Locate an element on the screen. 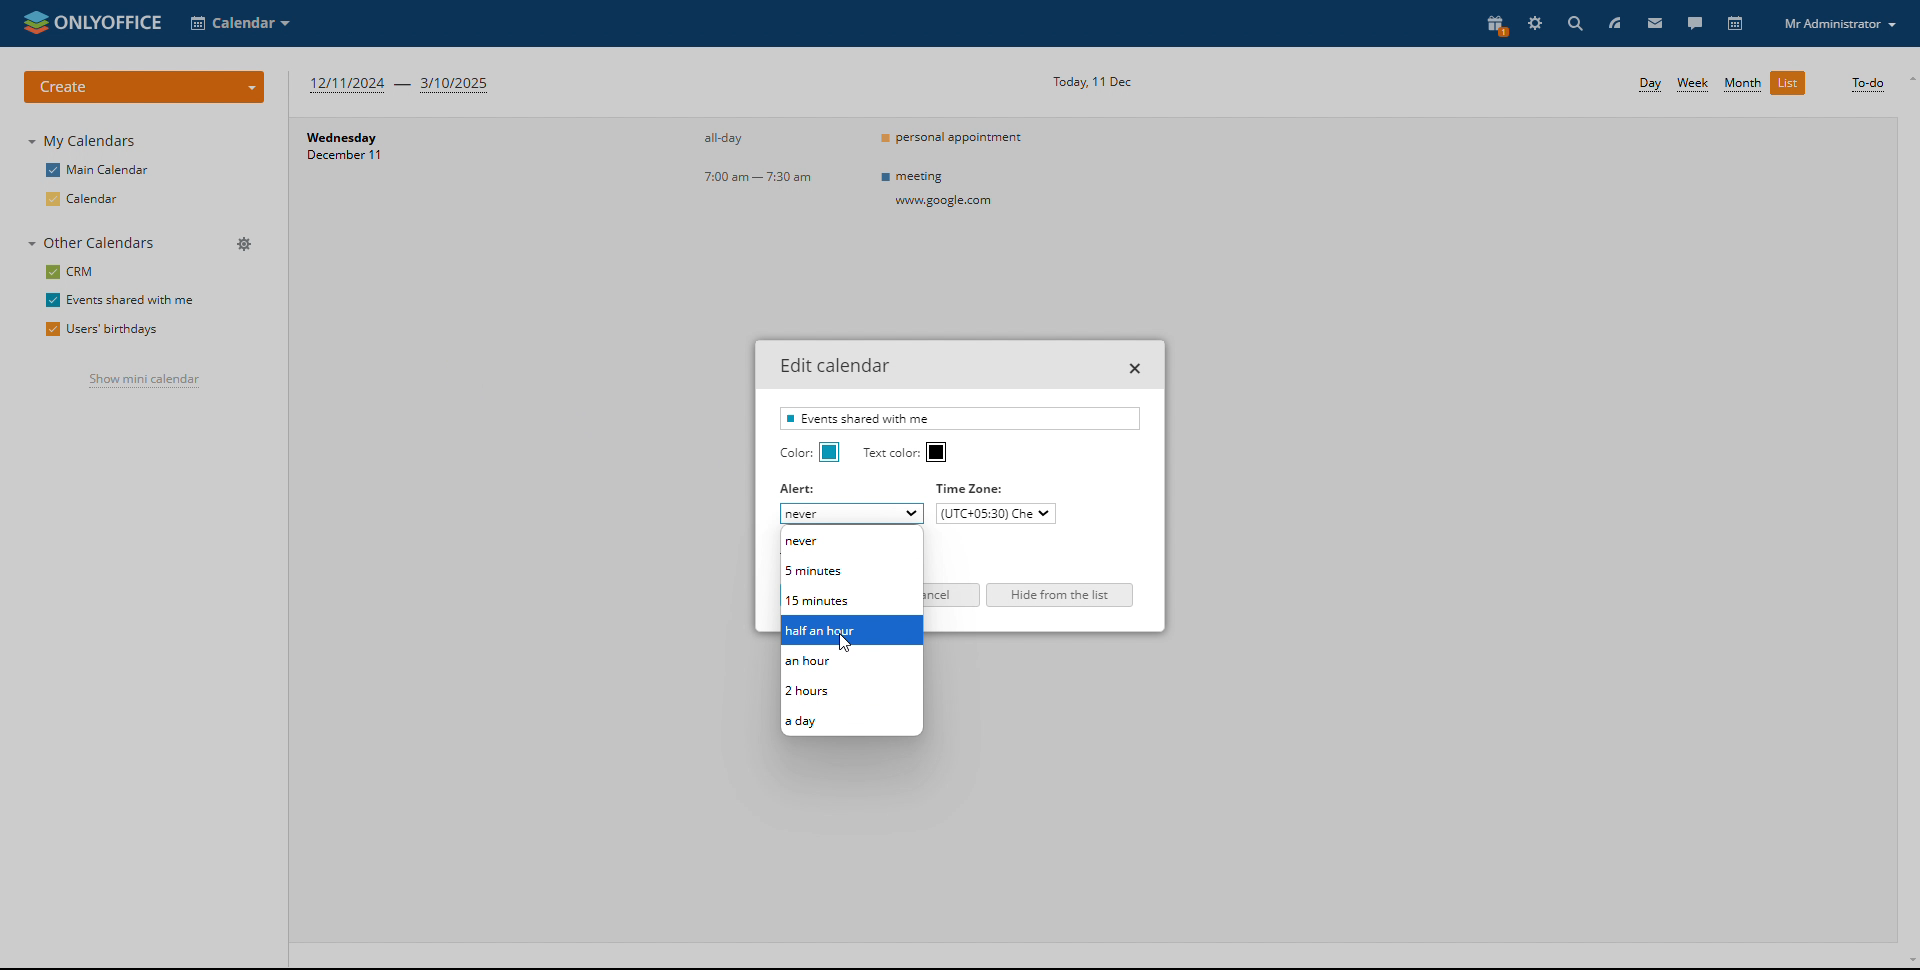 This screenshot has width=1920, height=970. calendar is located at coordinates (1737, 24).